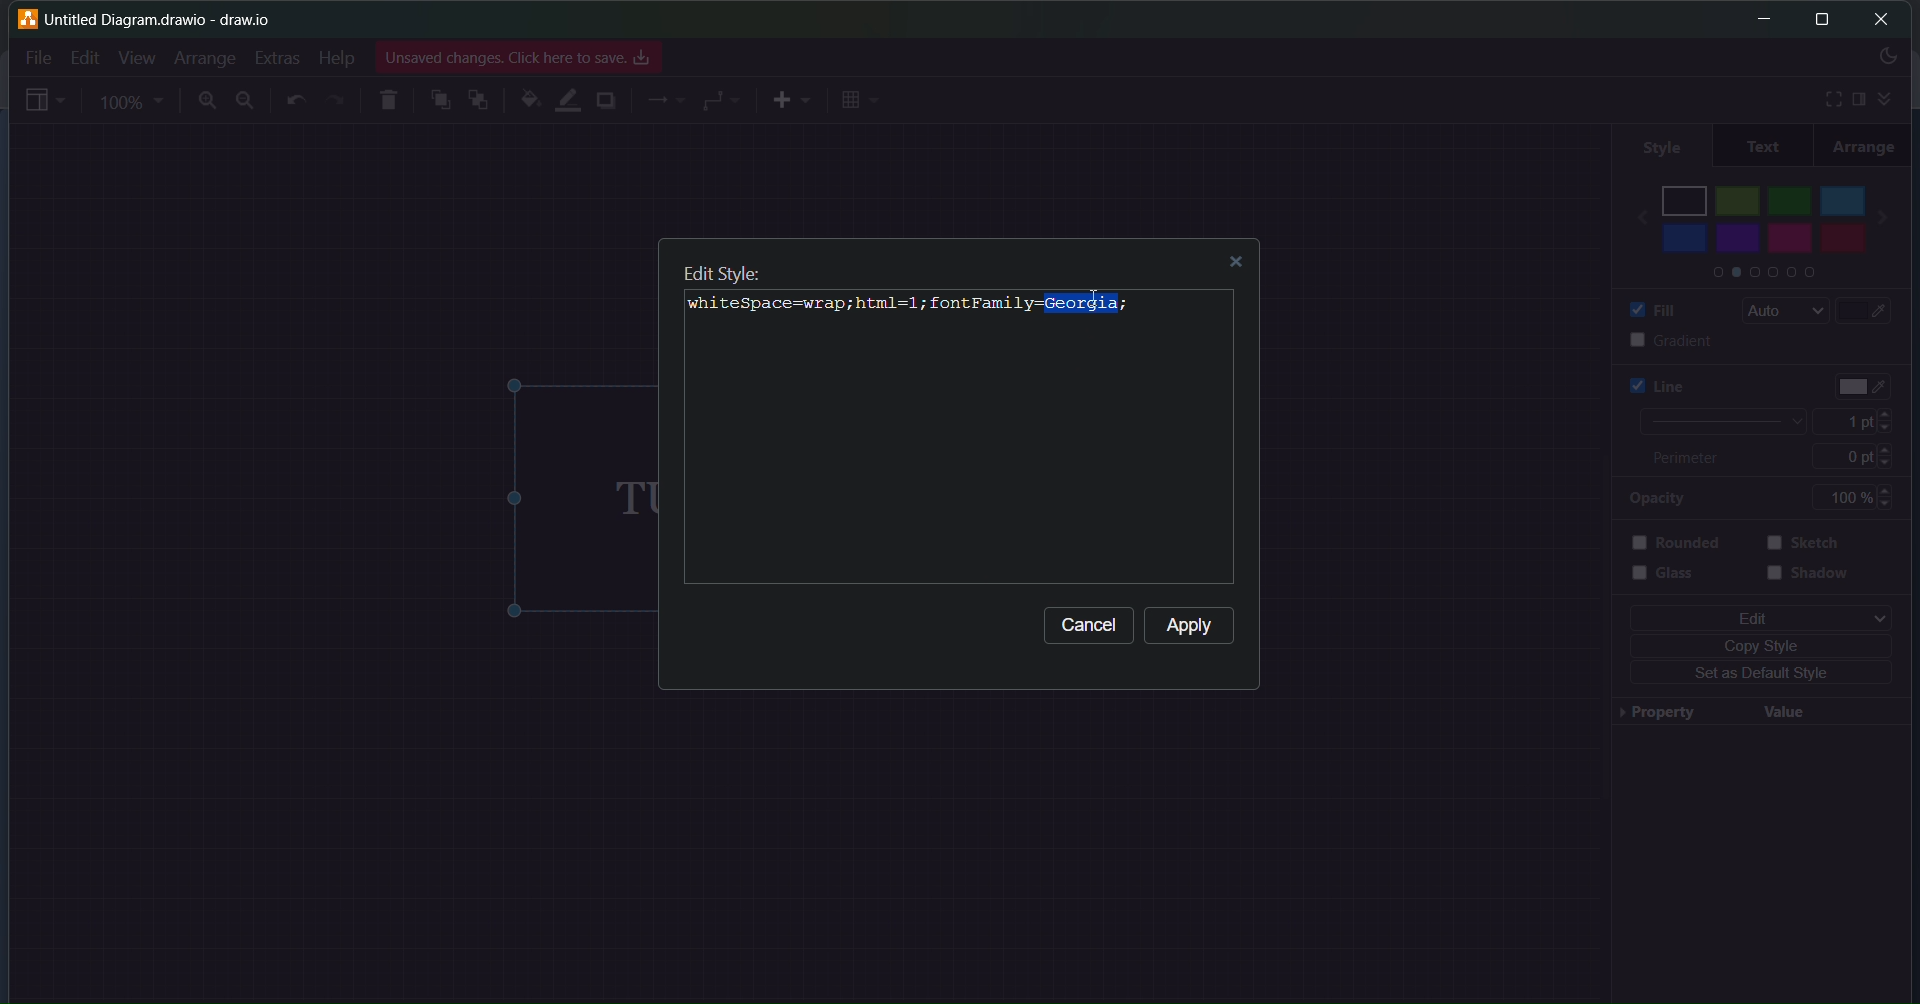  Describe the element at coordinates (1696, 459) in the screenshot. I see `perimeter` at that location.